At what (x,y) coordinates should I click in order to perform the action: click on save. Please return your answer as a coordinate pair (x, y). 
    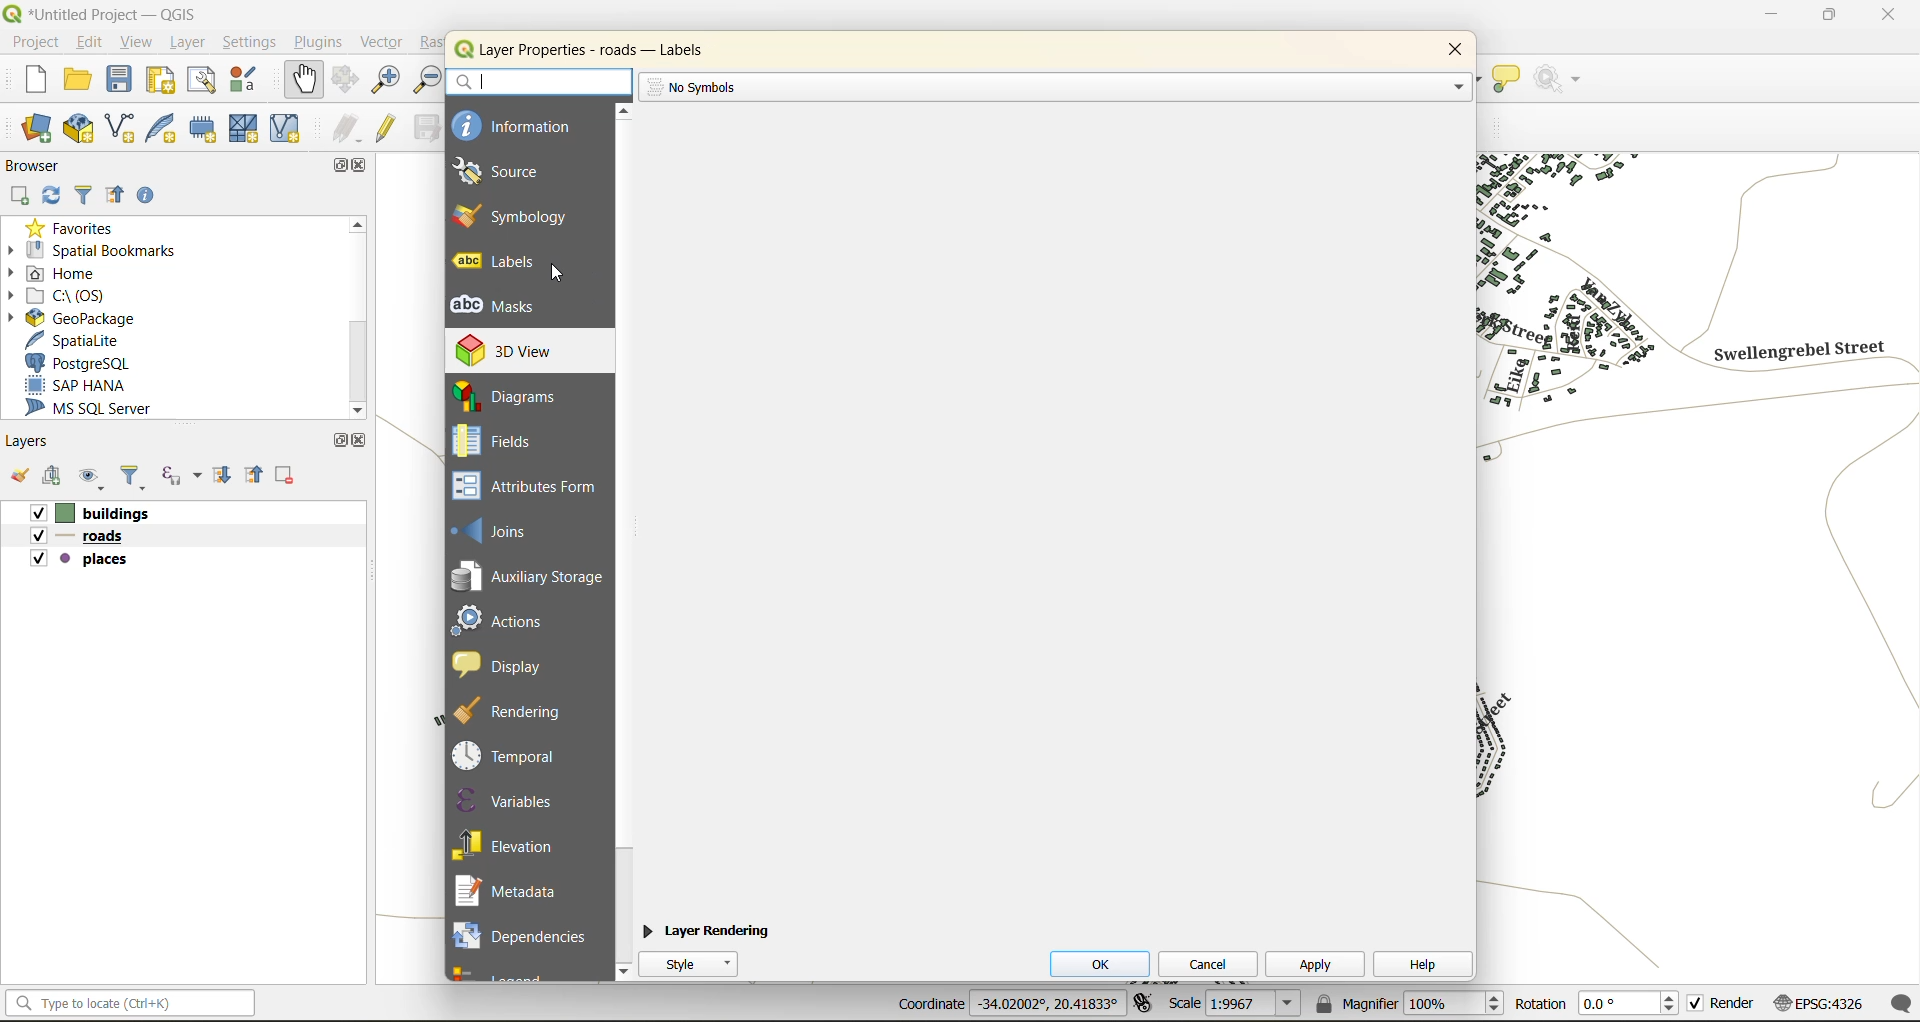
    Looking at the image, I should click on (120, 79).